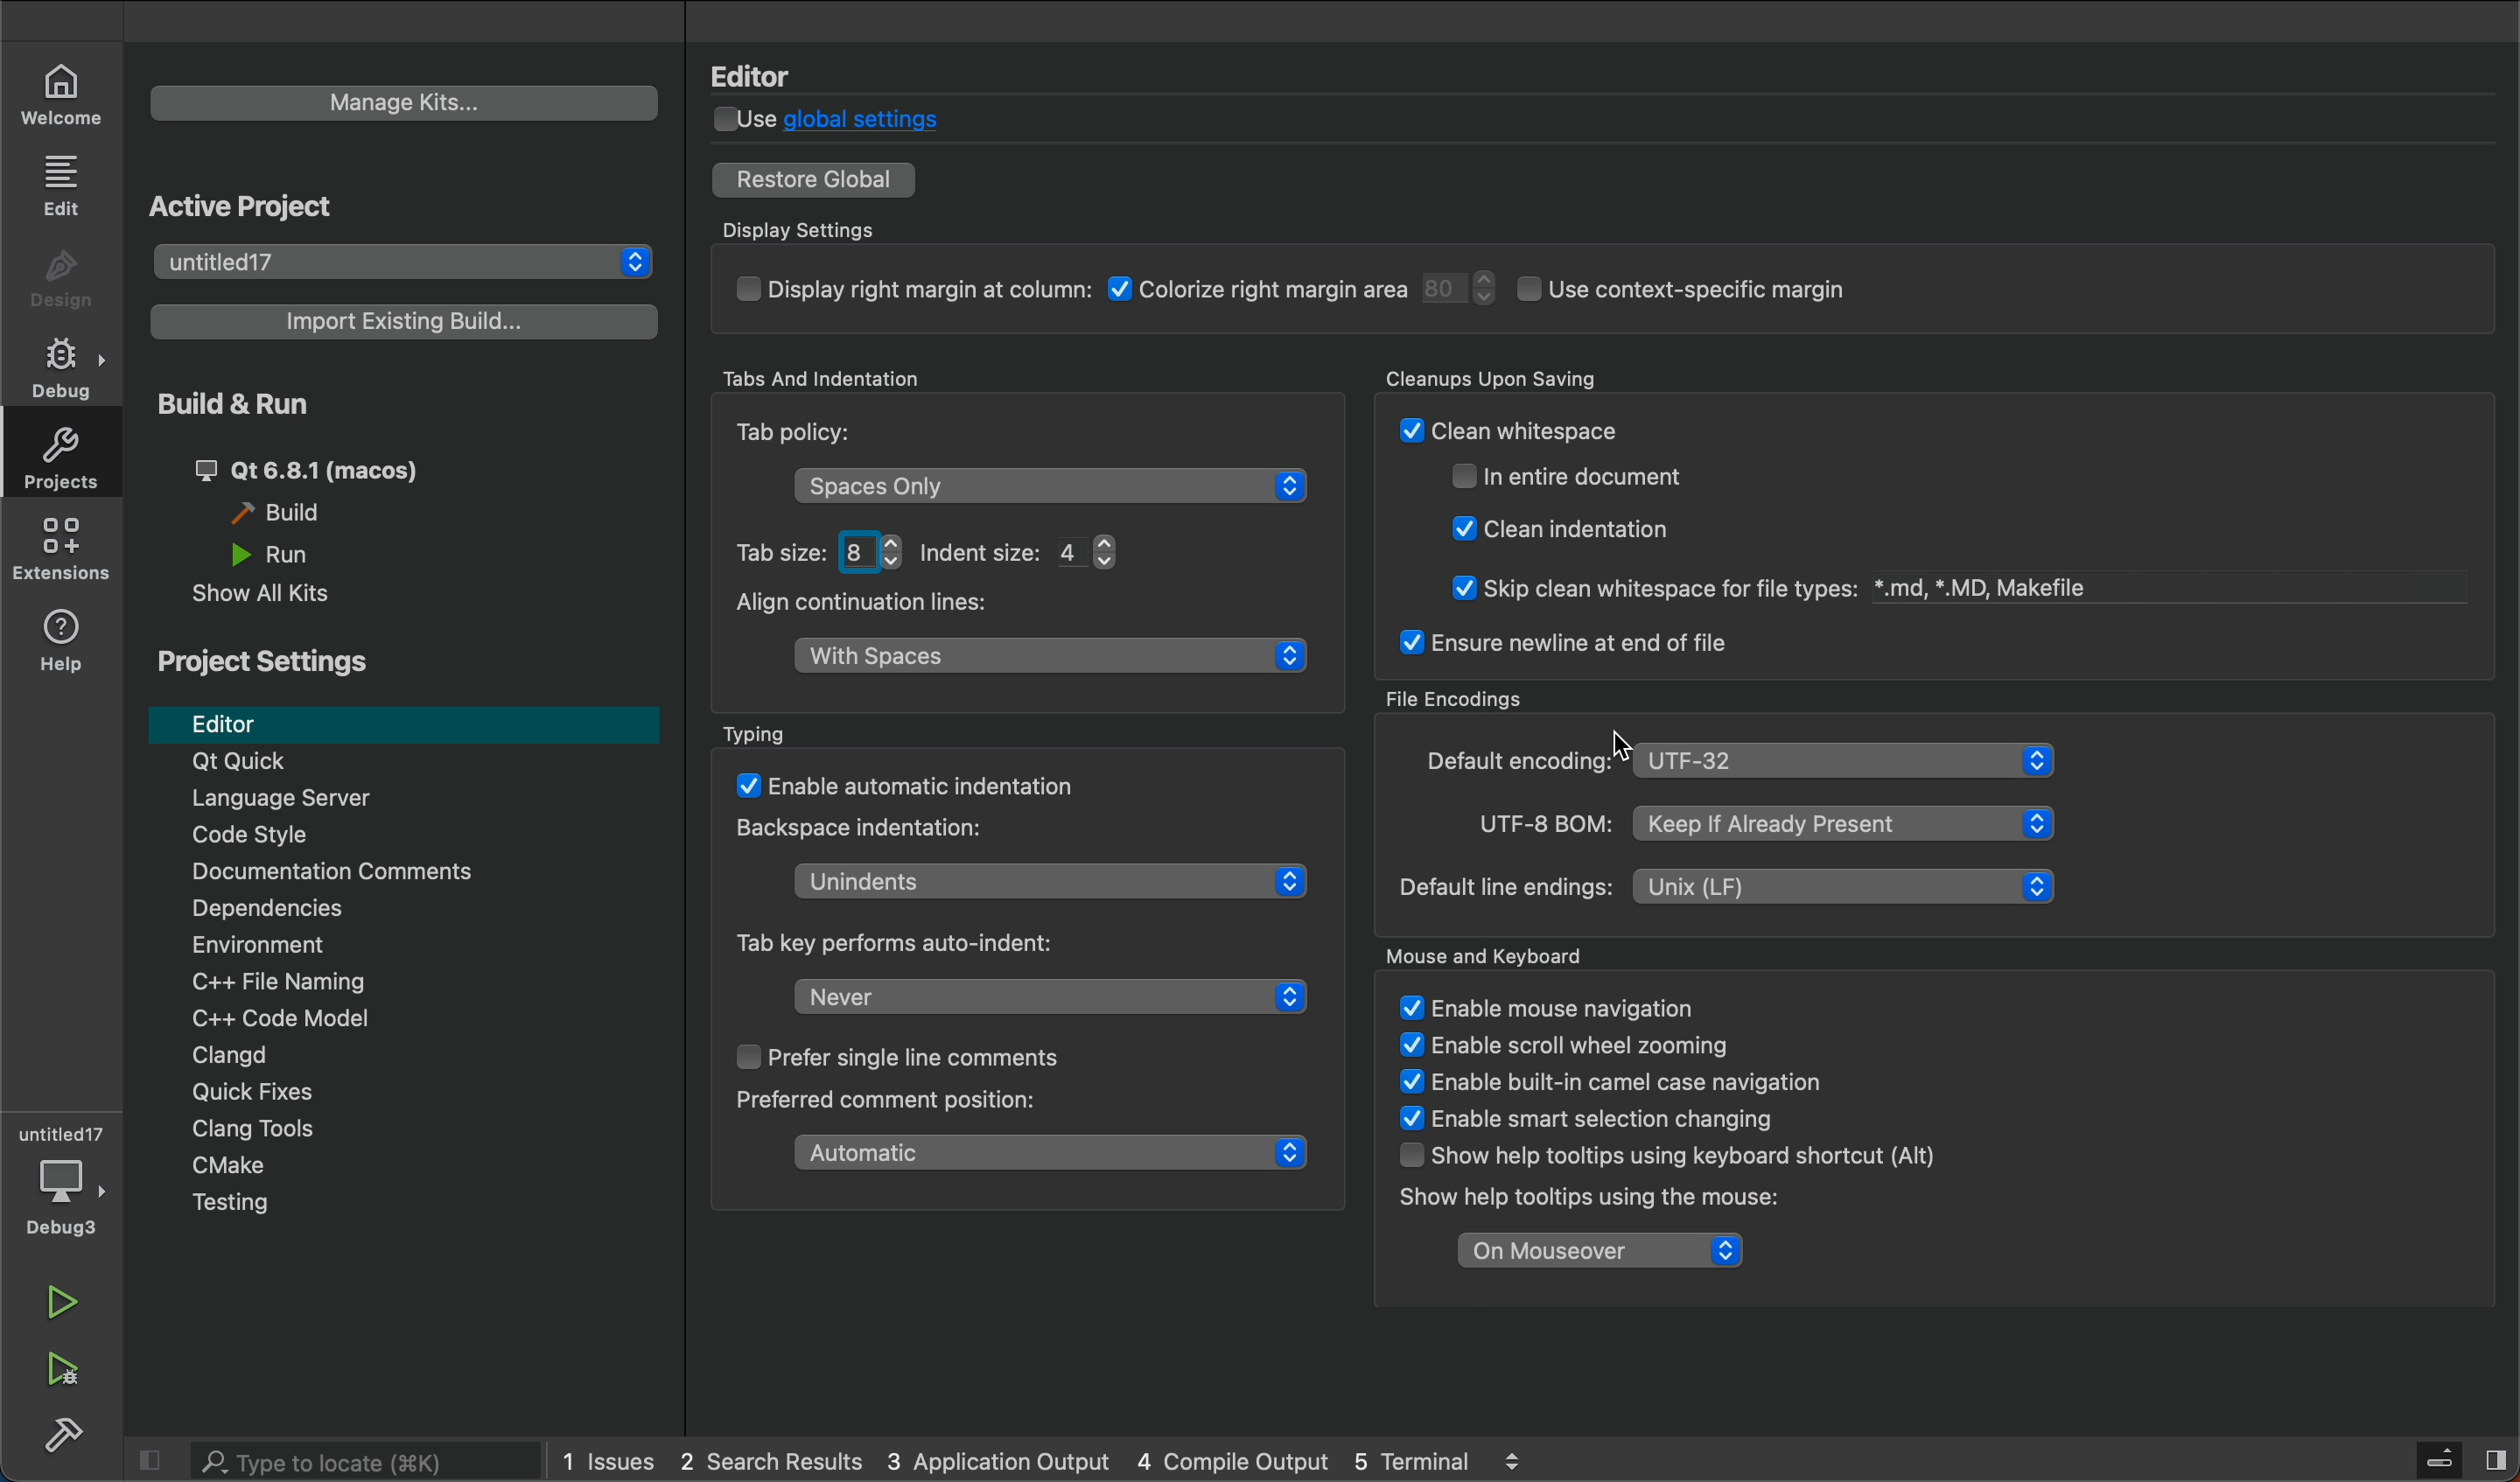  I want to click on run and build, so click(68, 1372).